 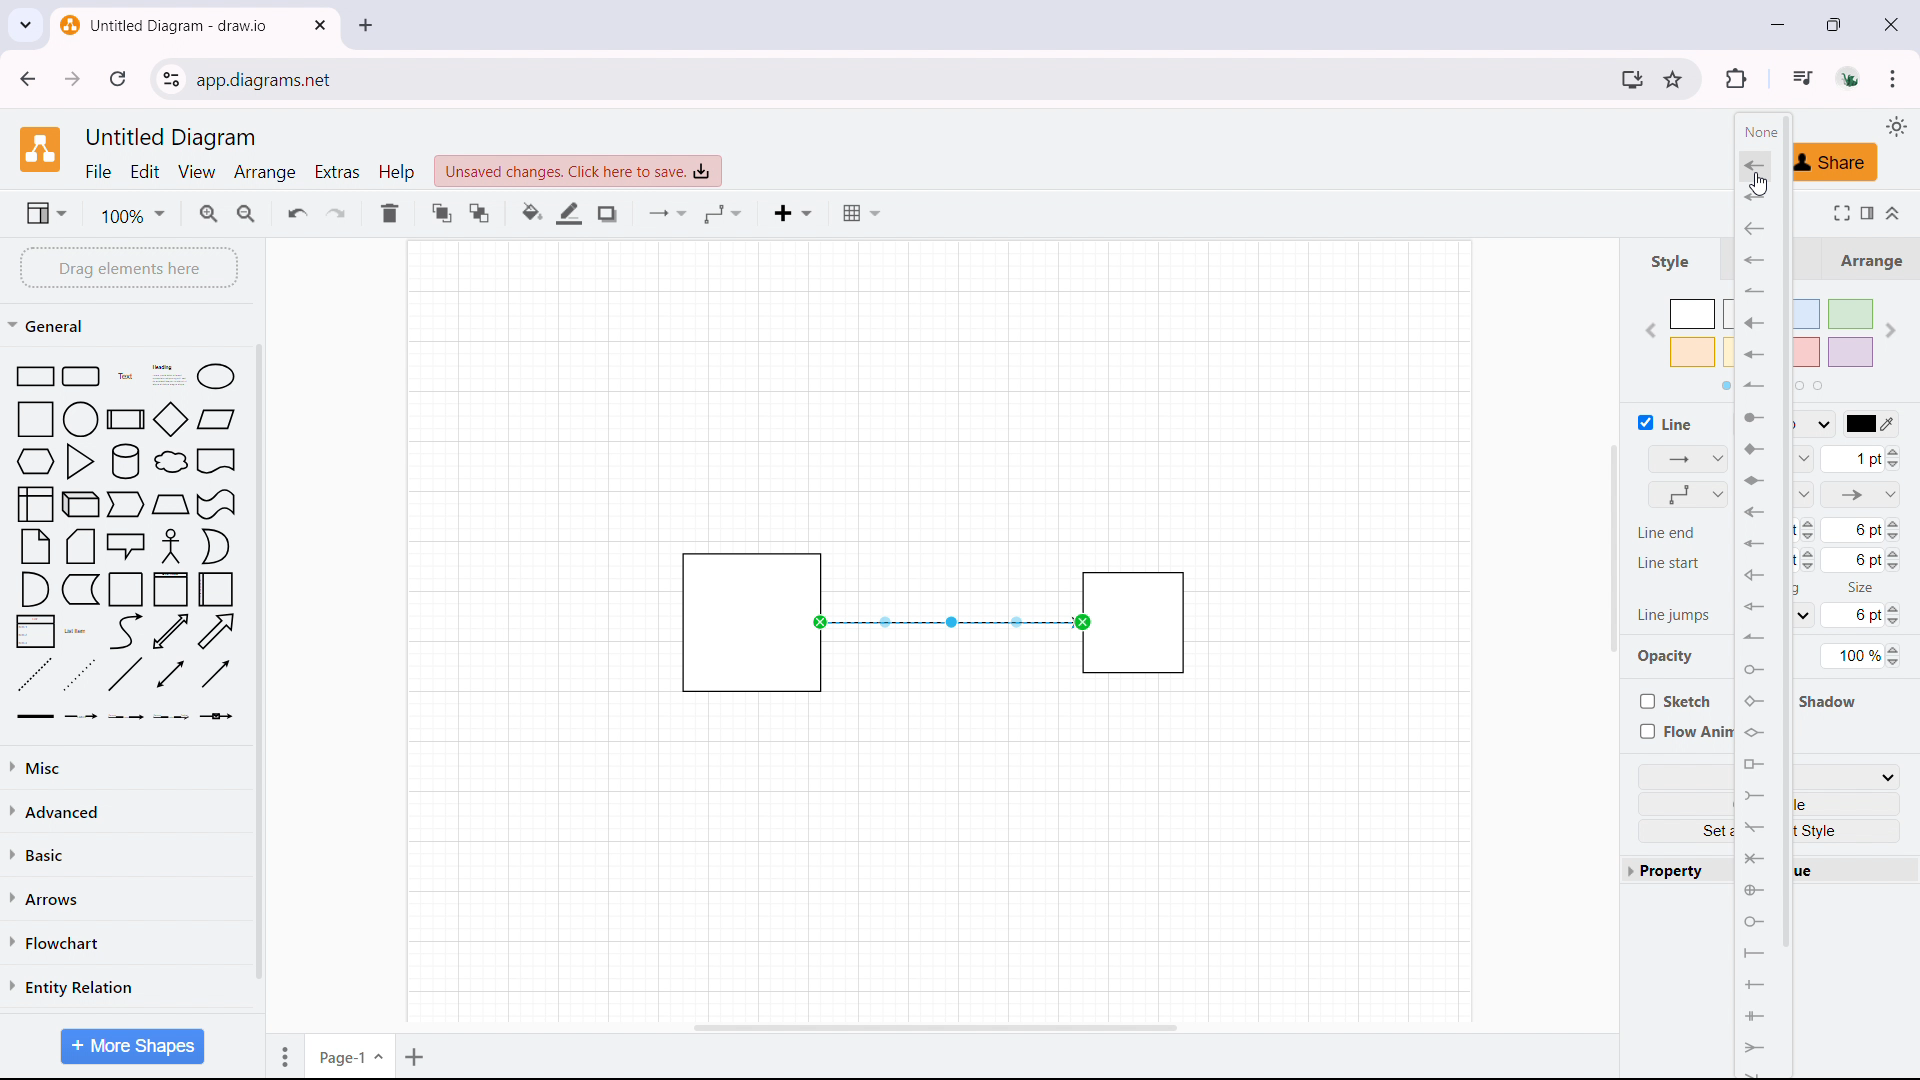 What do you see at coordinates (570, 214) in the screenshot?
I see `line color` at bounding box center [570, 214].